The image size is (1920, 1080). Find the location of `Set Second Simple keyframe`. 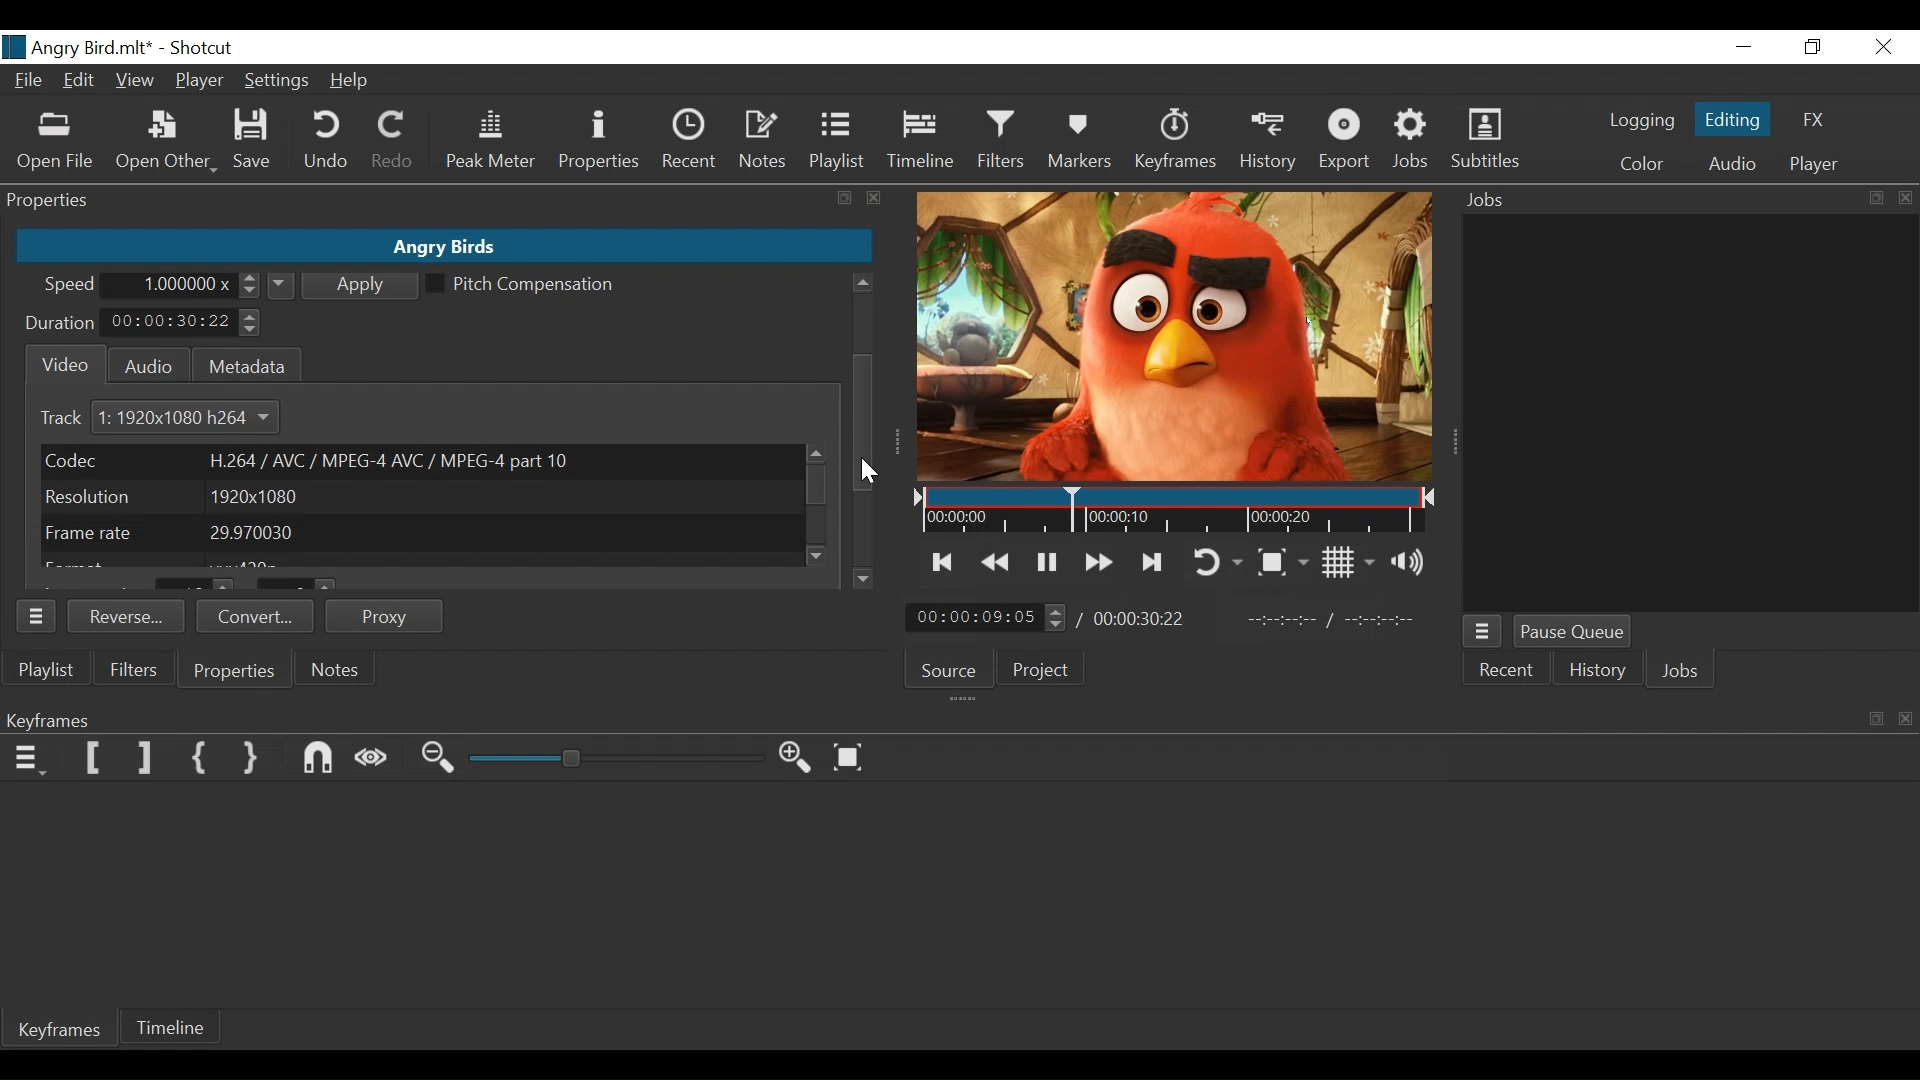

Set Second Simple keyframe is located at coordinates (254, 760).